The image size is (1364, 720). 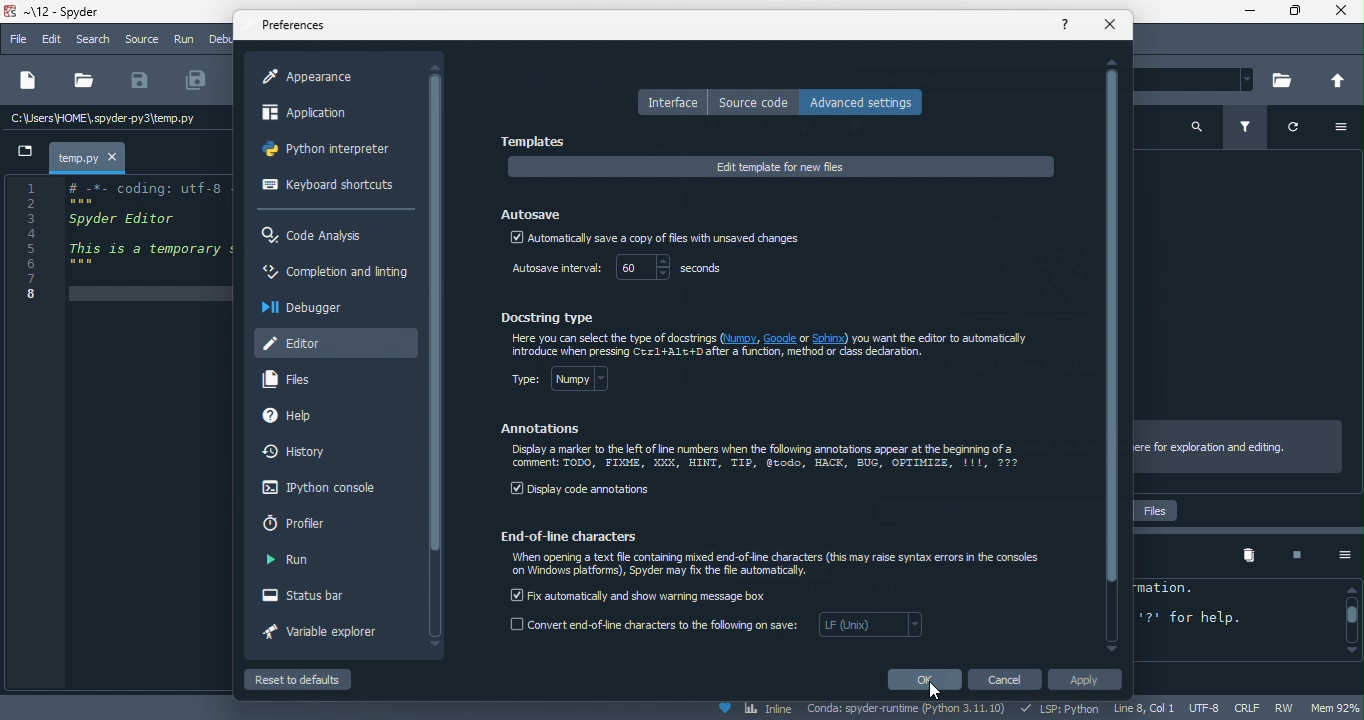 I want to click on appearance, so click(x=318, y=77).